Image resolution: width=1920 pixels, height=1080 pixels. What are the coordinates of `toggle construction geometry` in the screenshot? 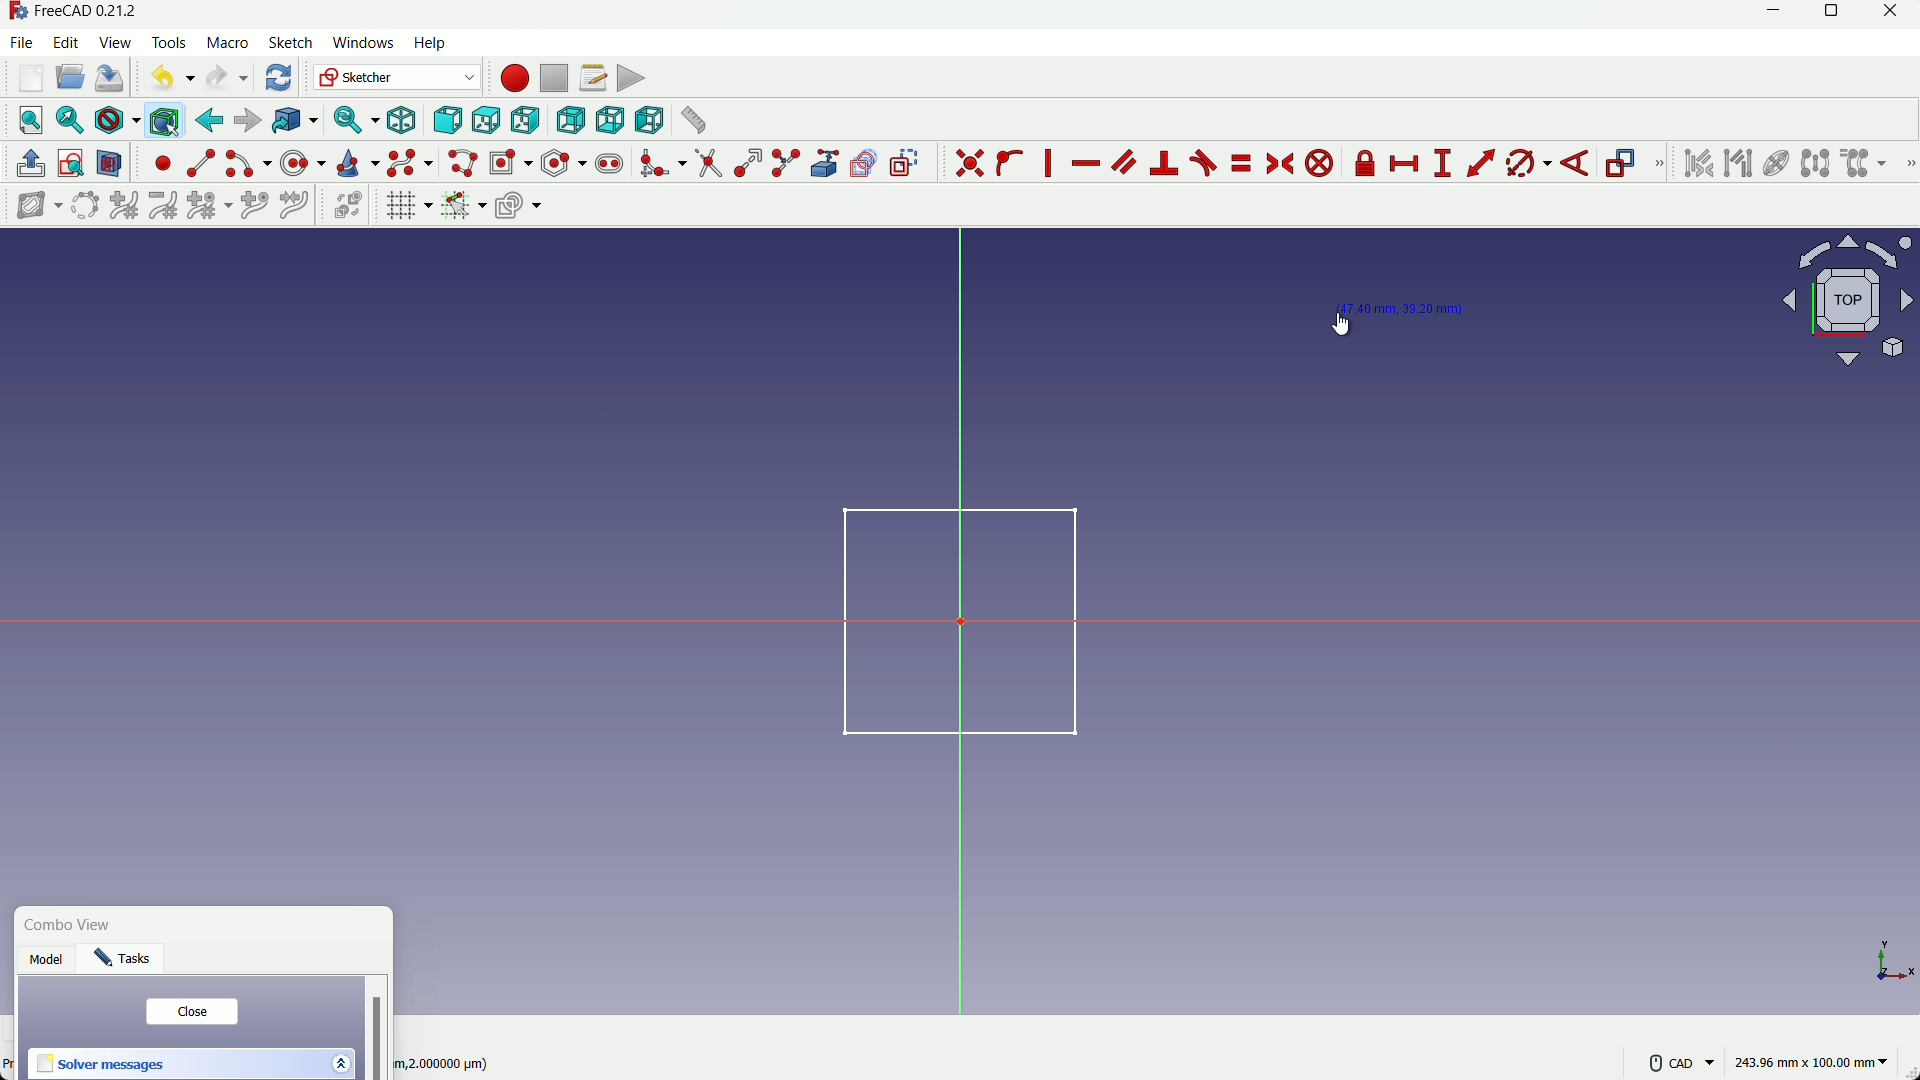 It's located at (906, 162).